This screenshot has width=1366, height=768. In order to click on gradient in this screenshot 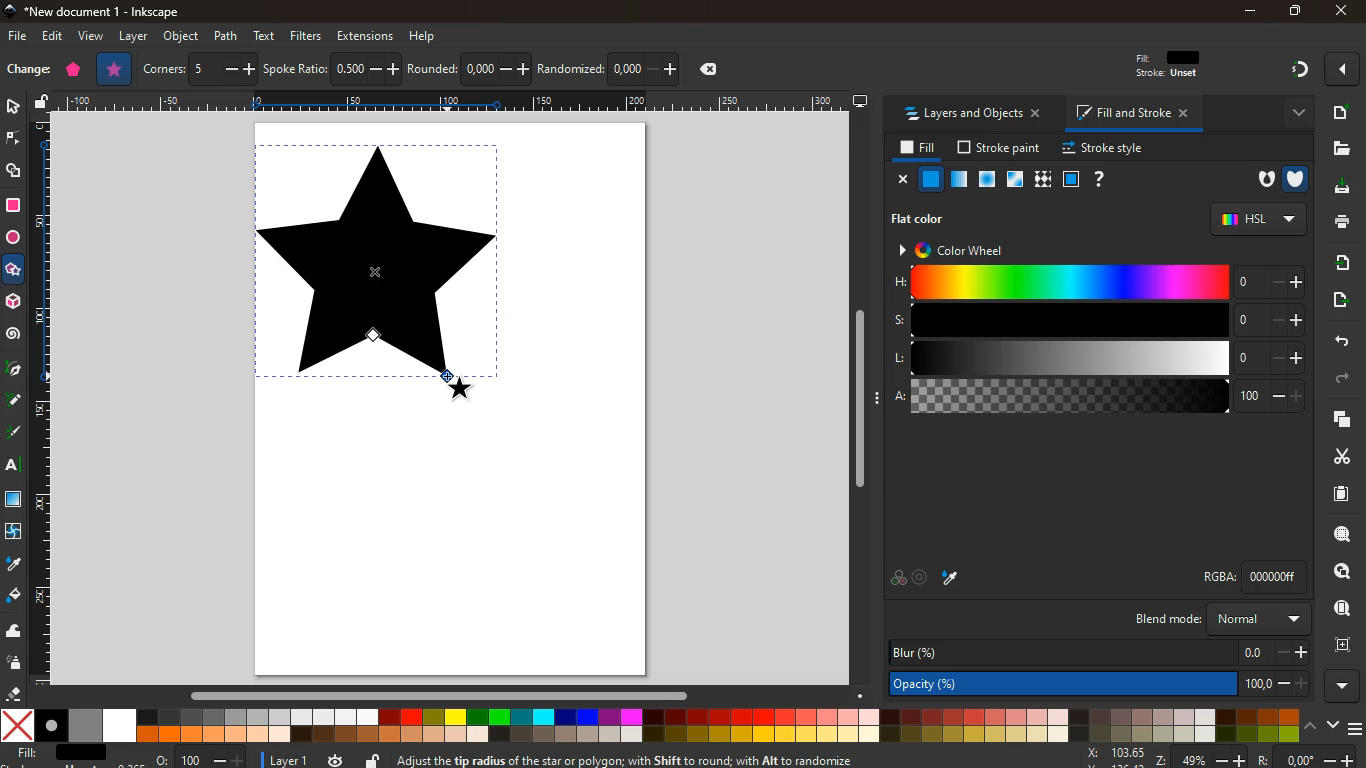, I will do `click(1289, 70)`.